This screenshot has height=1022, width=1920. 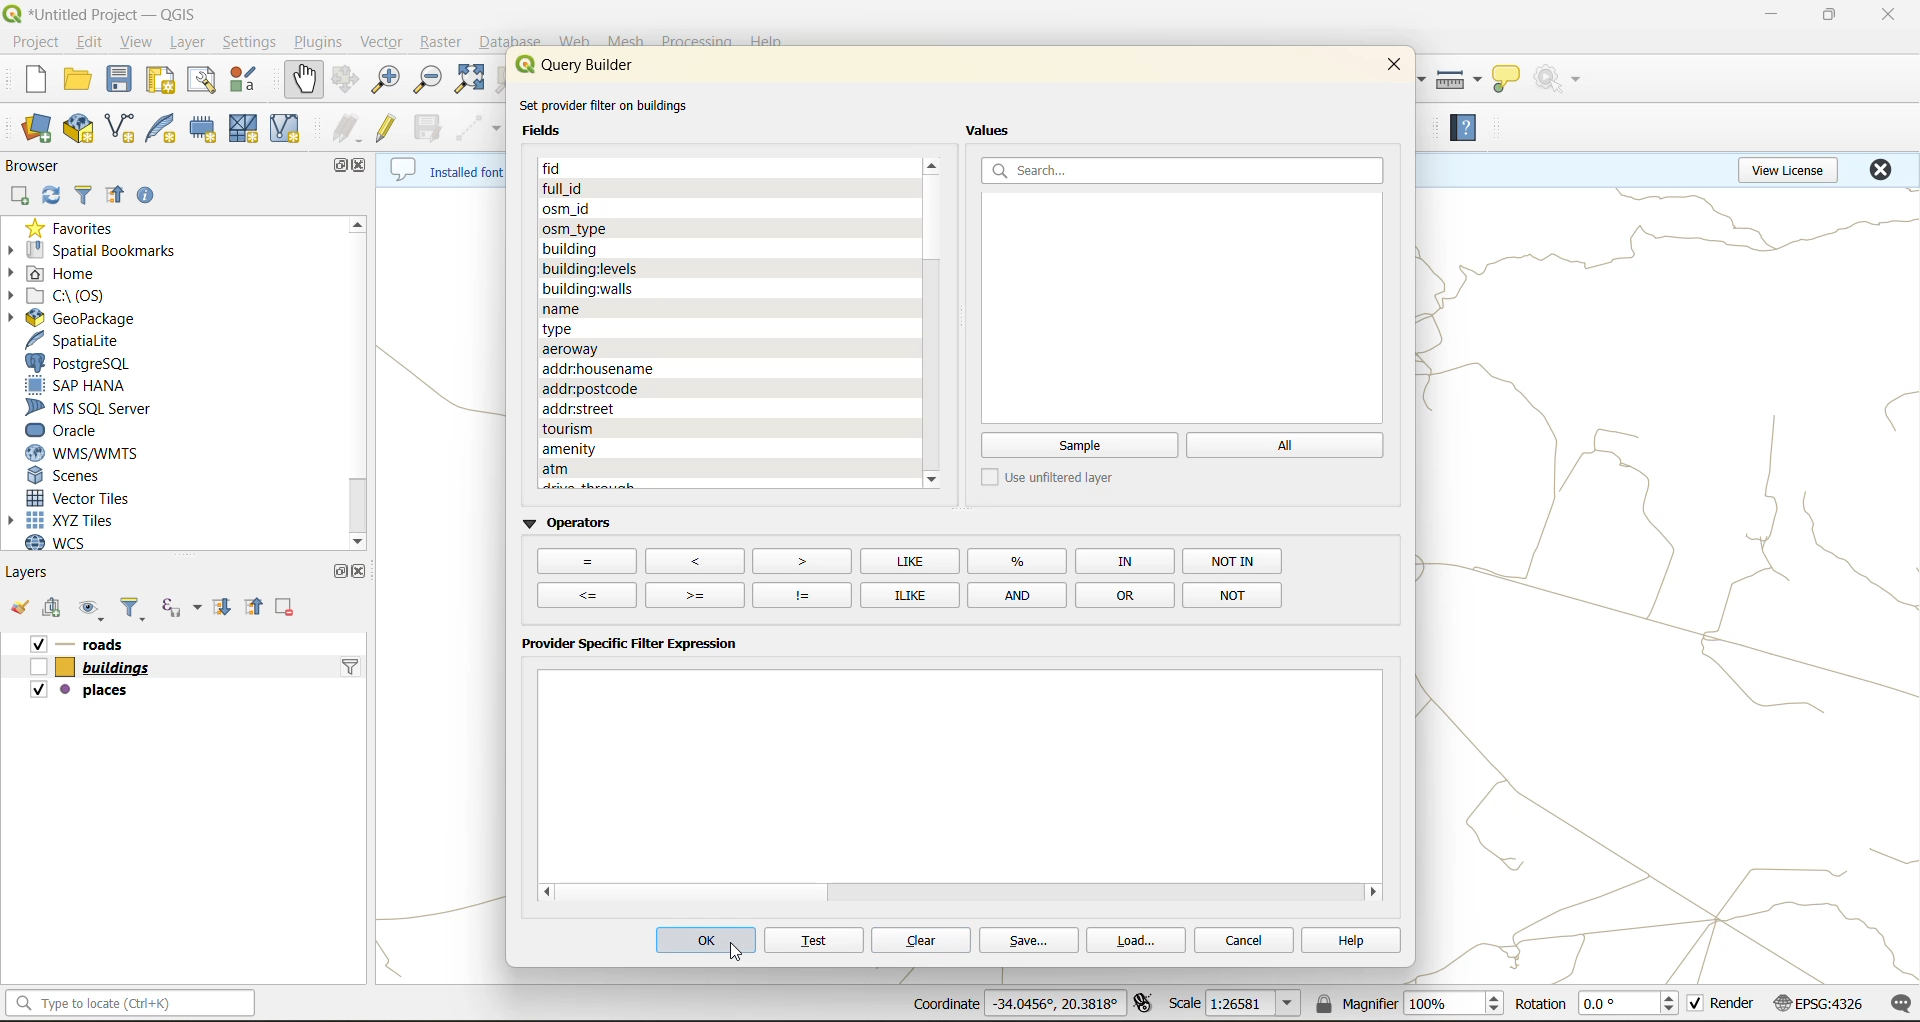 I want to click on plugins, so click(x=317, y=42).